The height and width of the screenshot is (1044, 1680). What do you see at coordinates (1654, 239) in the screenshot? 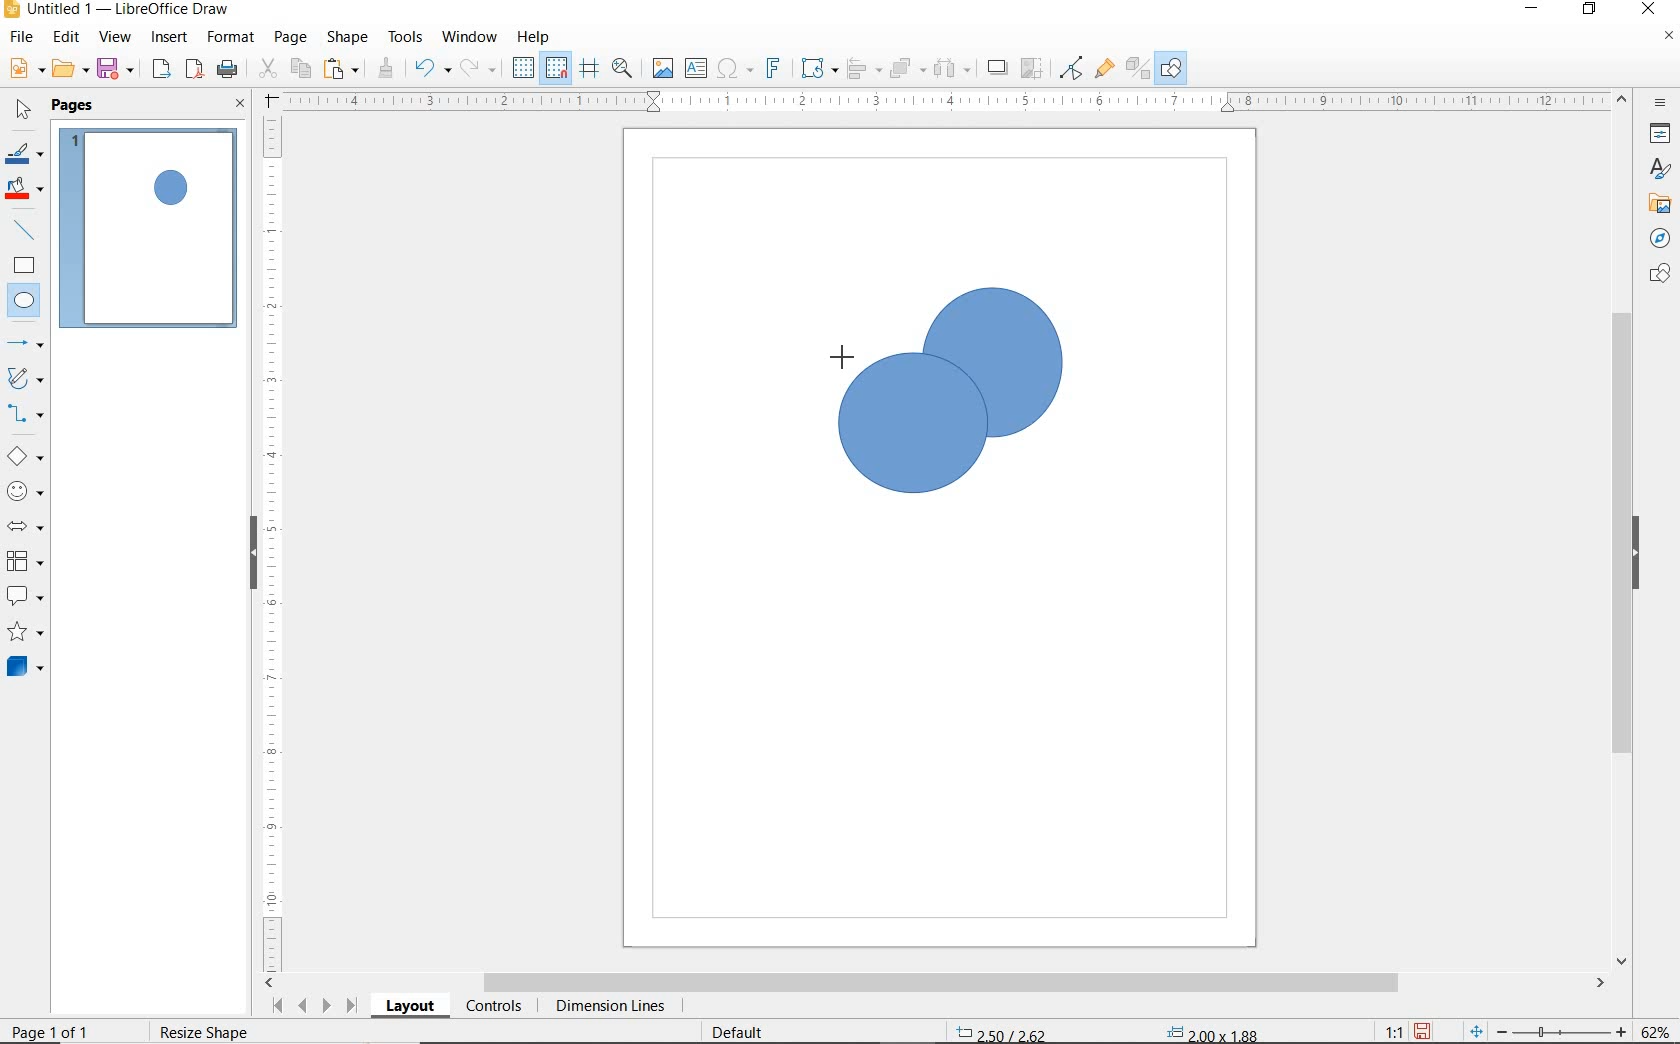
I see `NAVIGATOR` at bounding box center [1654, 239].